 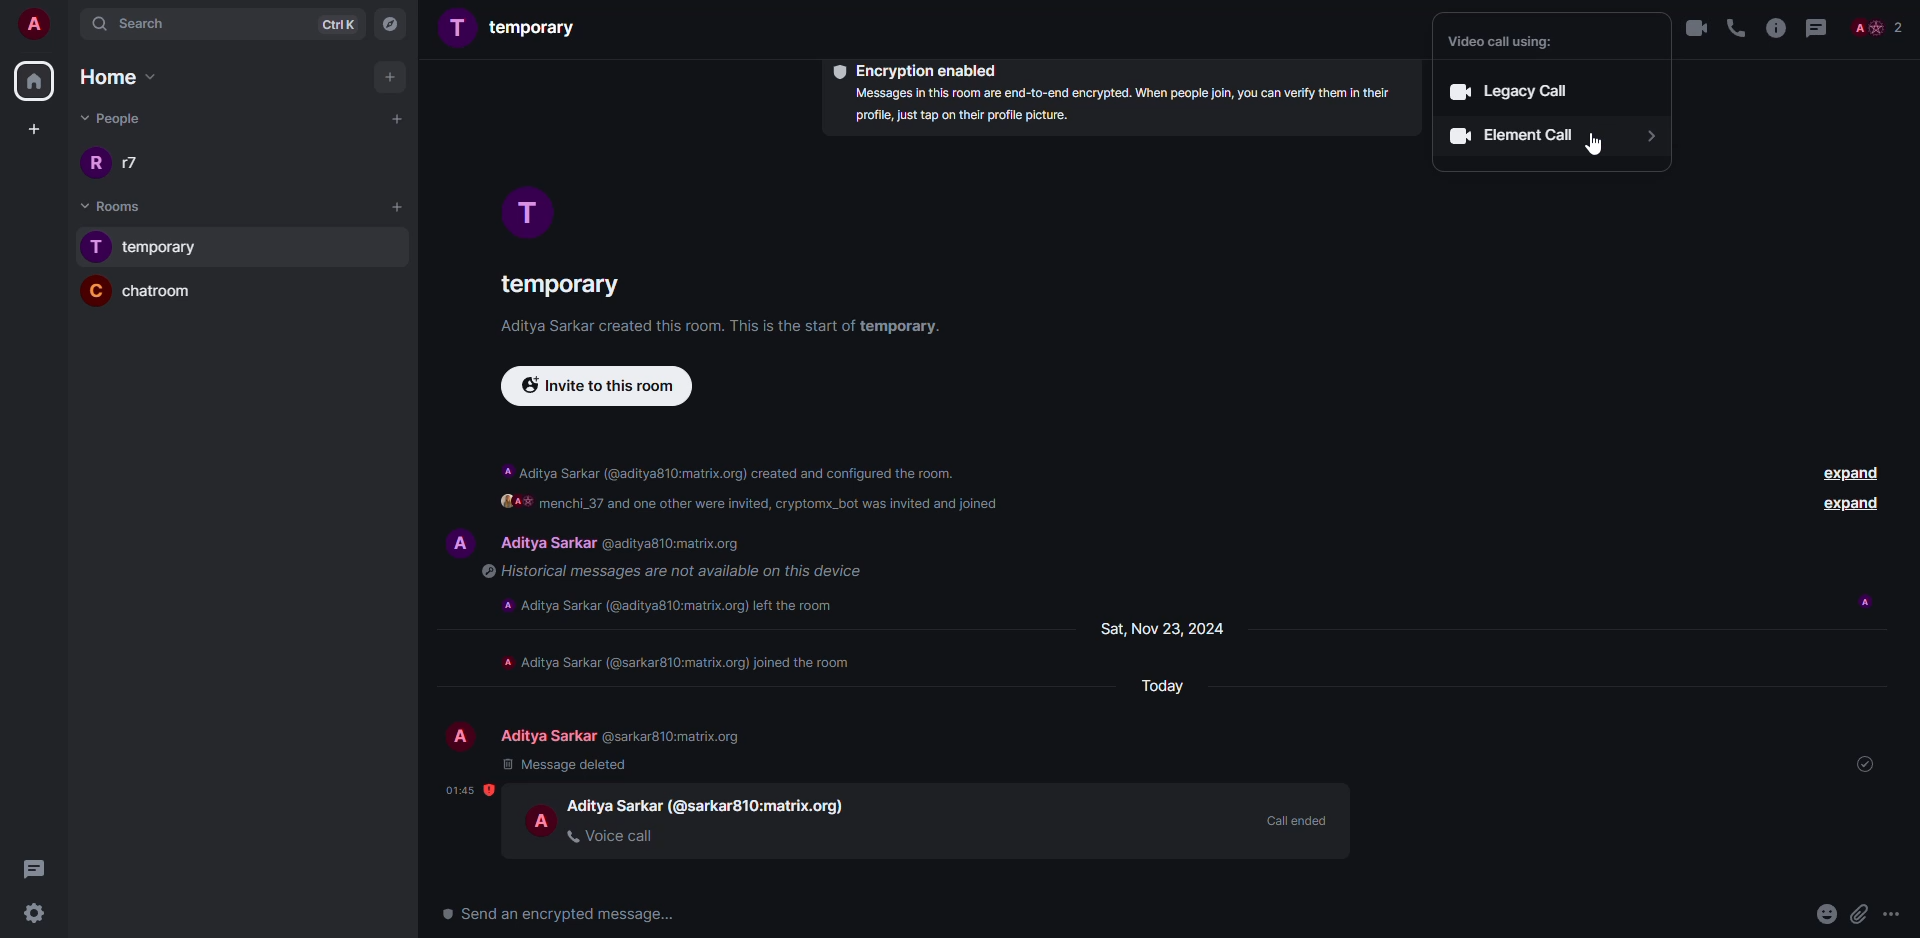 What do you see at coordinates (753, 489) in the screenshot?
I see `info` at bounding box center [753, 489].